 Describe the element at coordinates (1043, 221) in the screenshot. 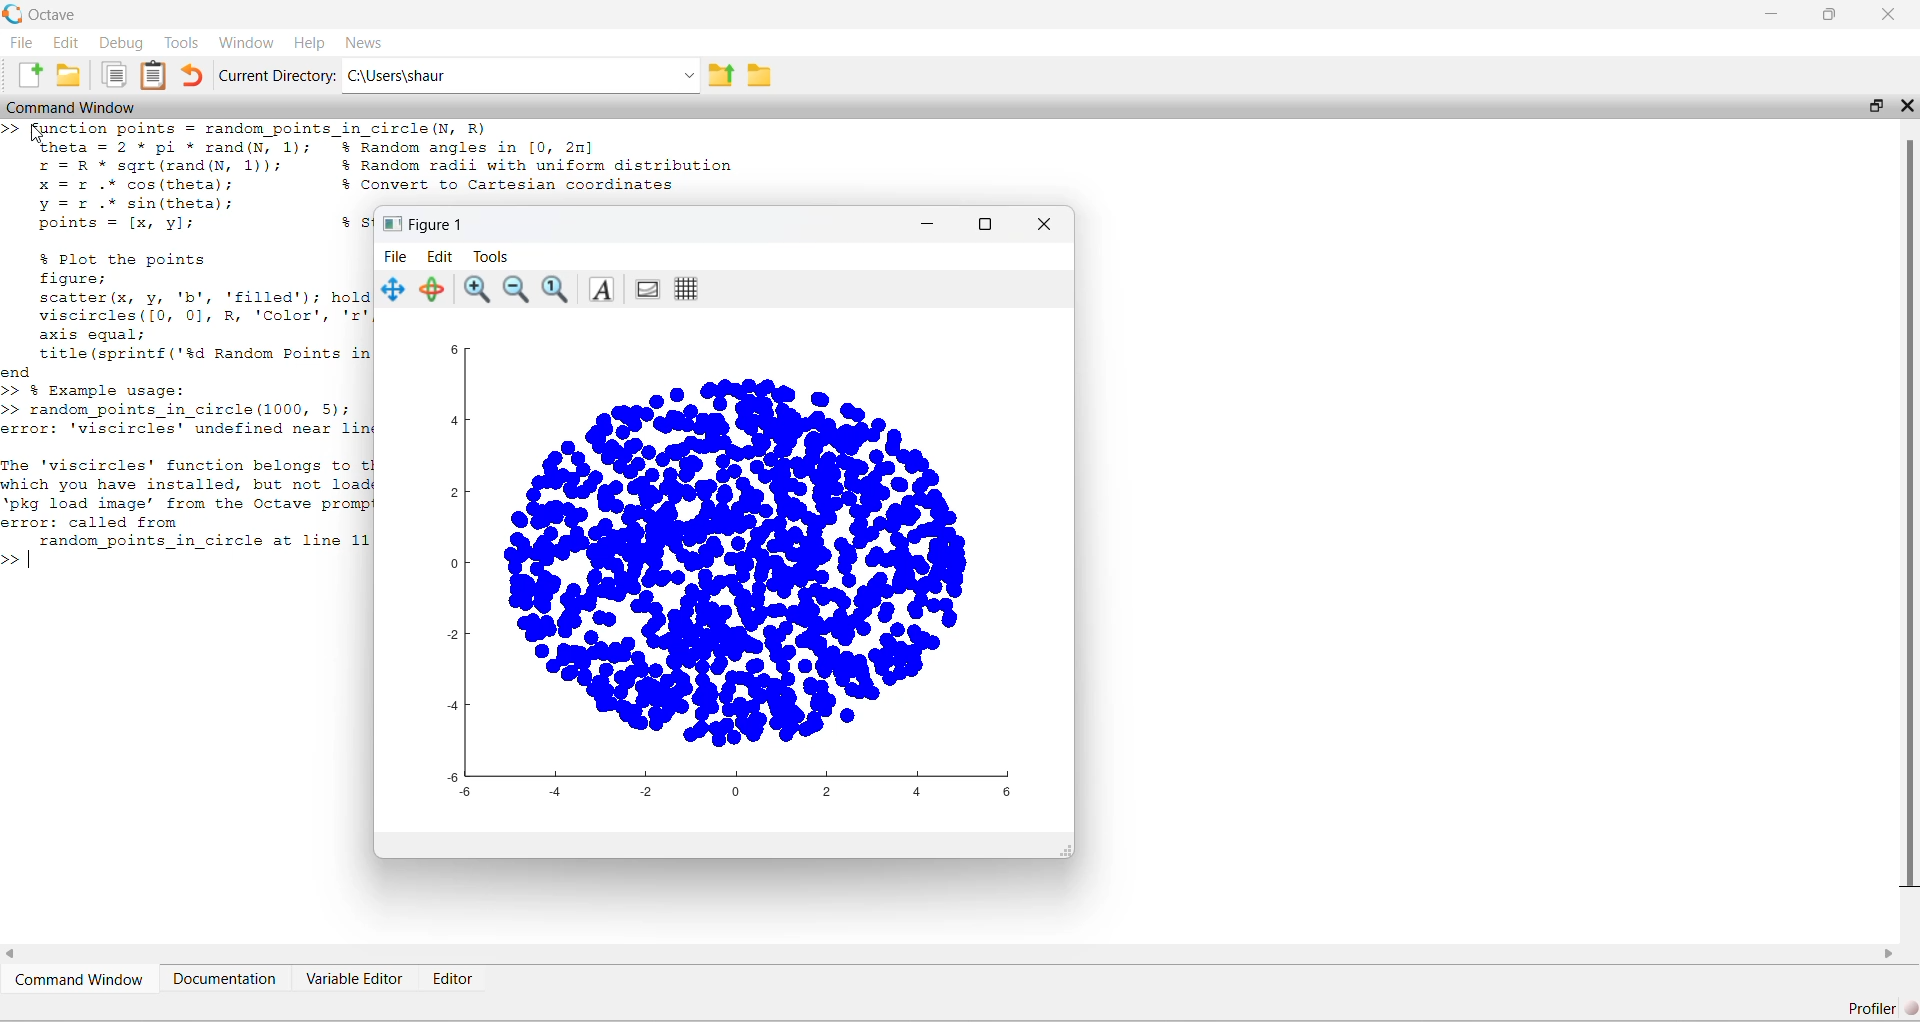

I see `close` at that location.